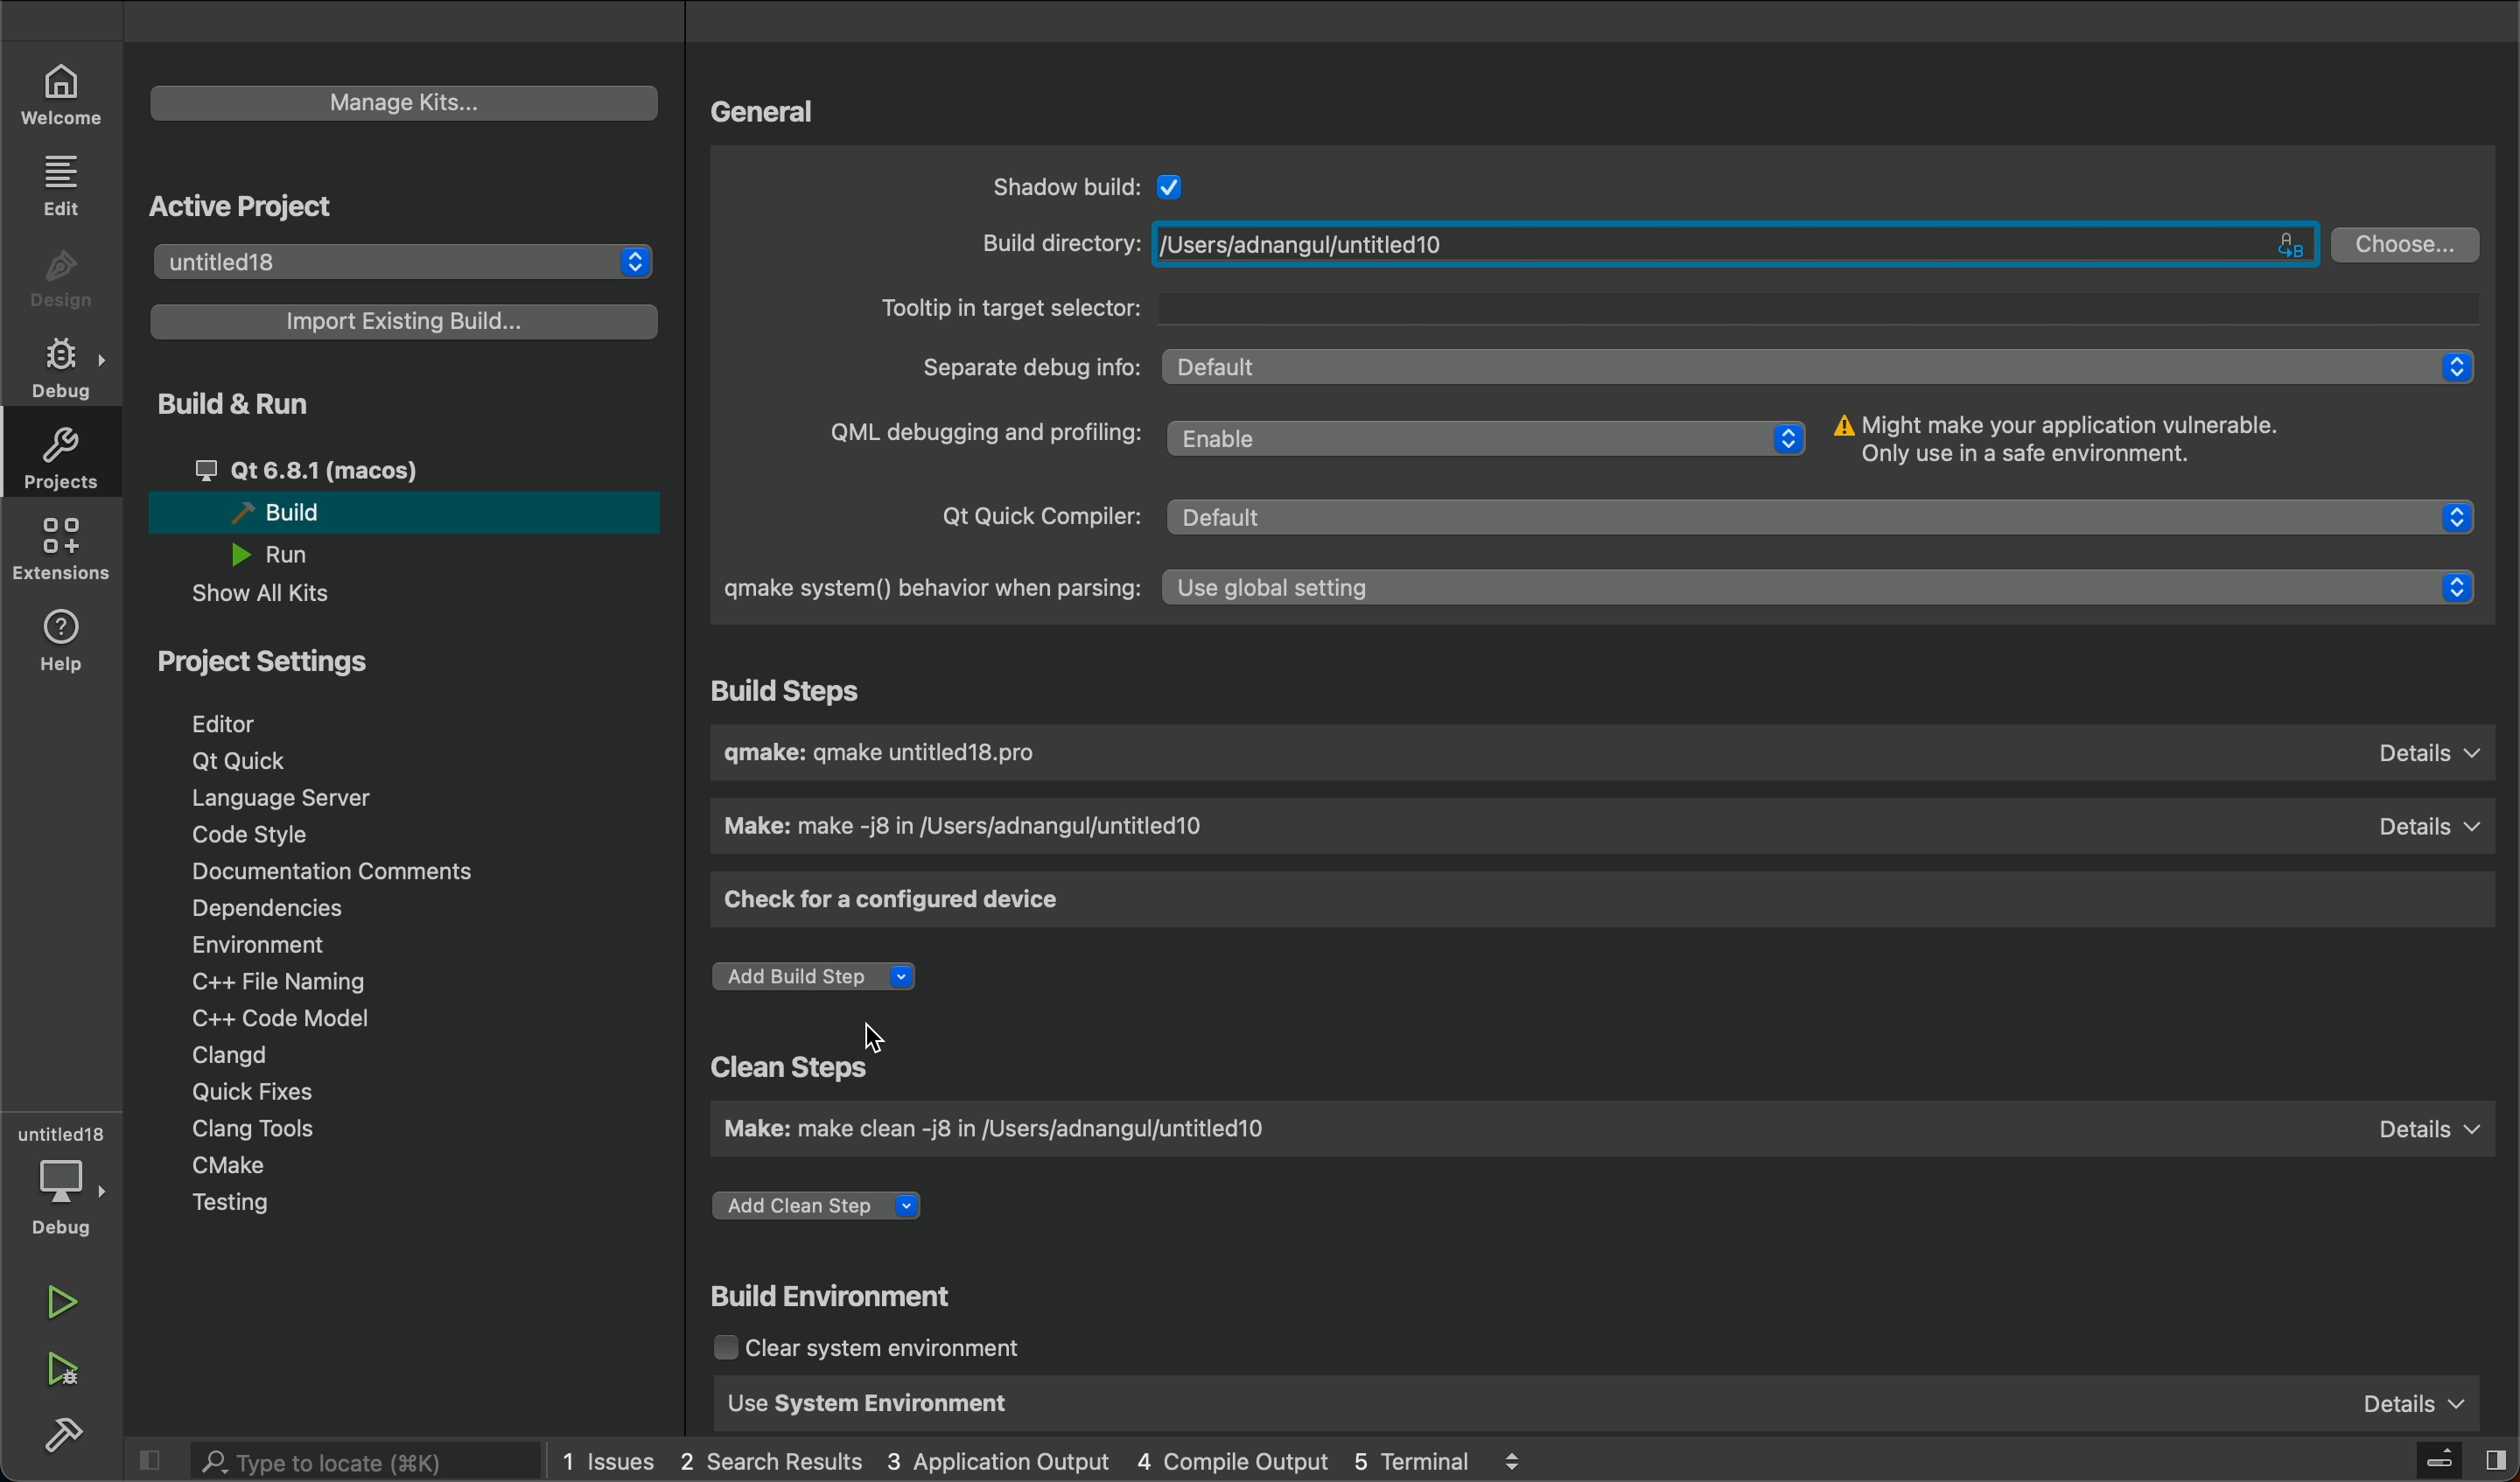 The height and width of the screenshot is (1482, 2520). I want to click on run debug, so click(57, 1367).